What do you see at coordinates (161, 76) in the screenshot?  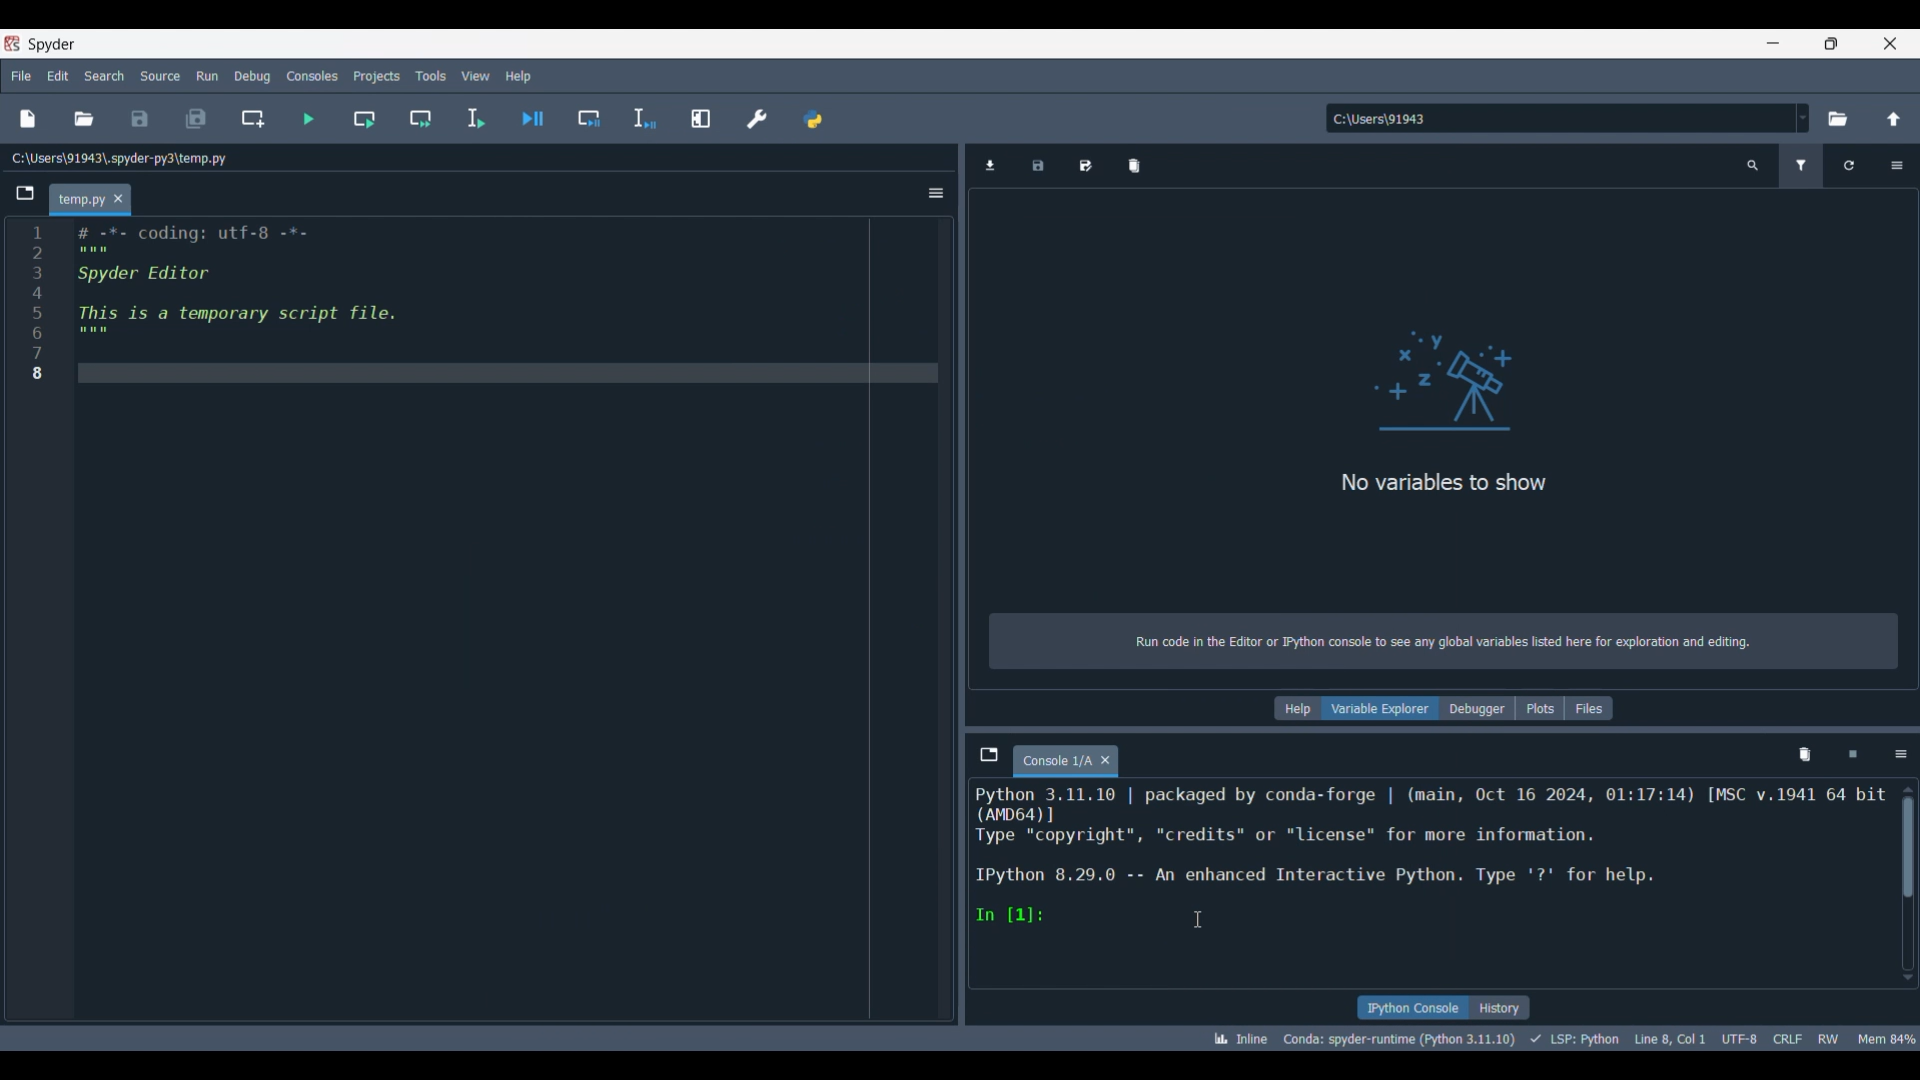 I see `Source menu` at bounding box center [161, 76].